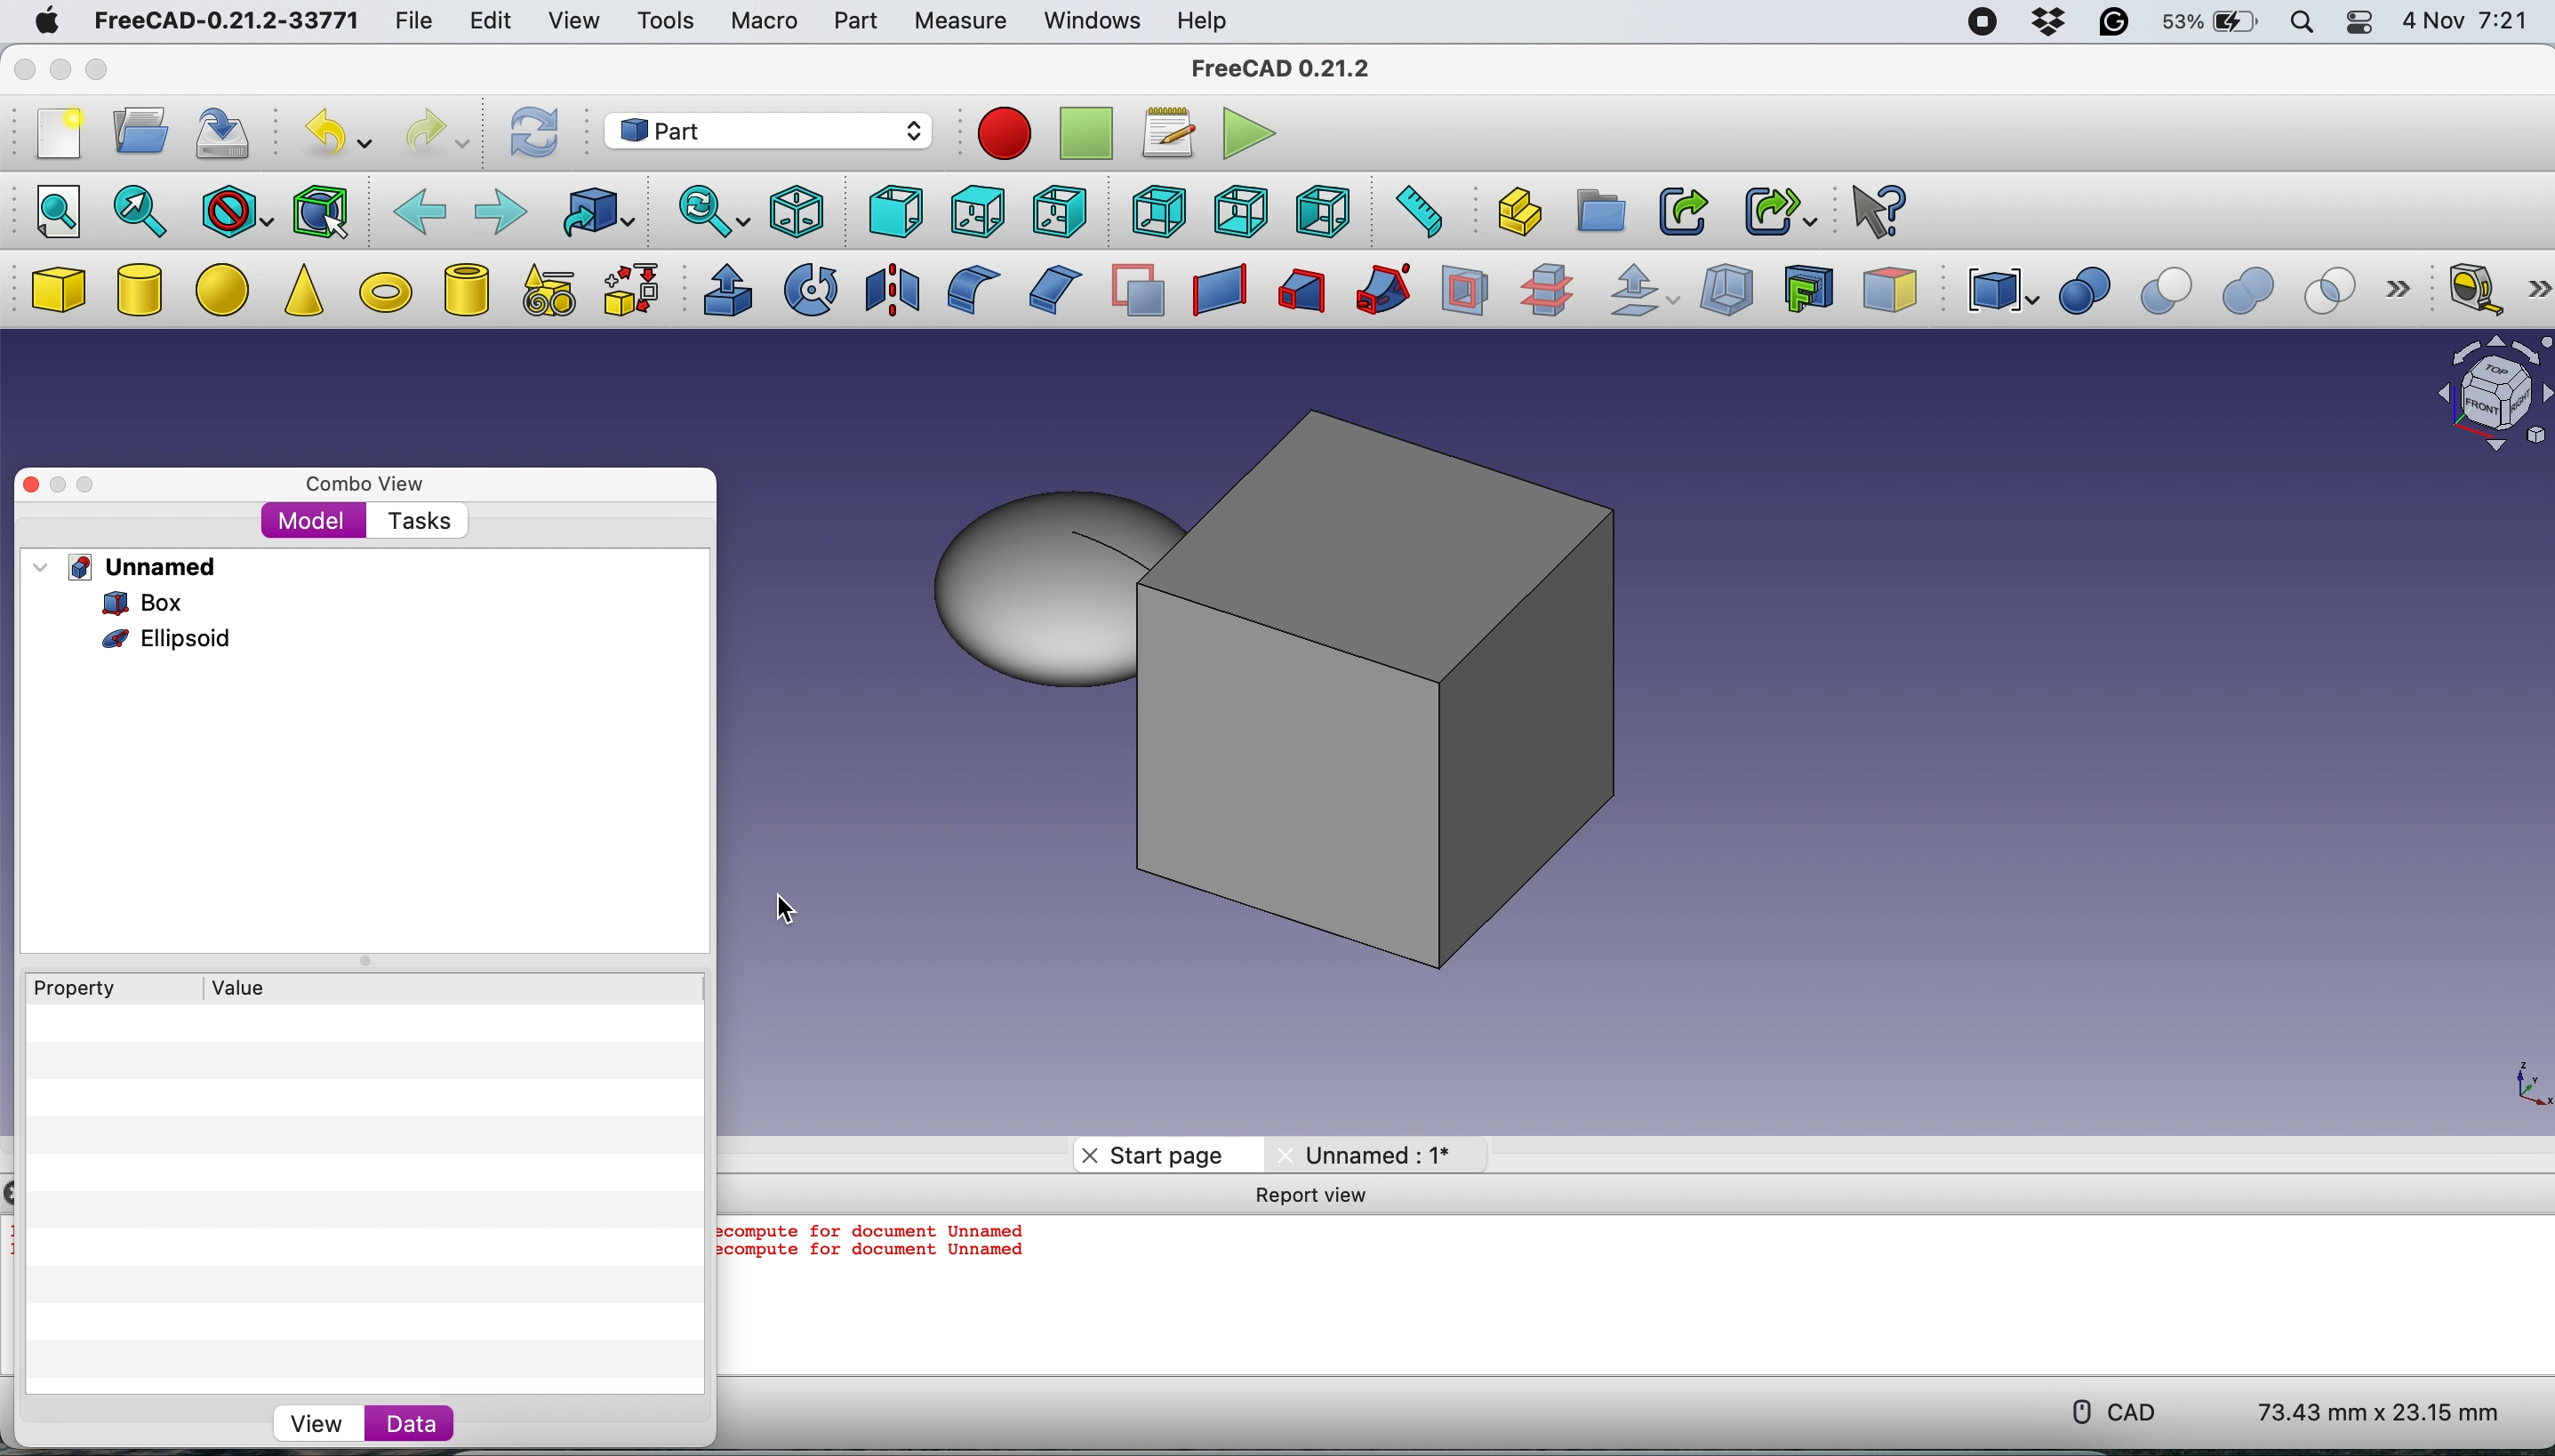 The height and width of the screenshot is (1456, 2555). What do you see at coordinates (1282, 68) in the screenshot?
I see `FreeCAD 0.21.2` at bounding box center [1282, 68].